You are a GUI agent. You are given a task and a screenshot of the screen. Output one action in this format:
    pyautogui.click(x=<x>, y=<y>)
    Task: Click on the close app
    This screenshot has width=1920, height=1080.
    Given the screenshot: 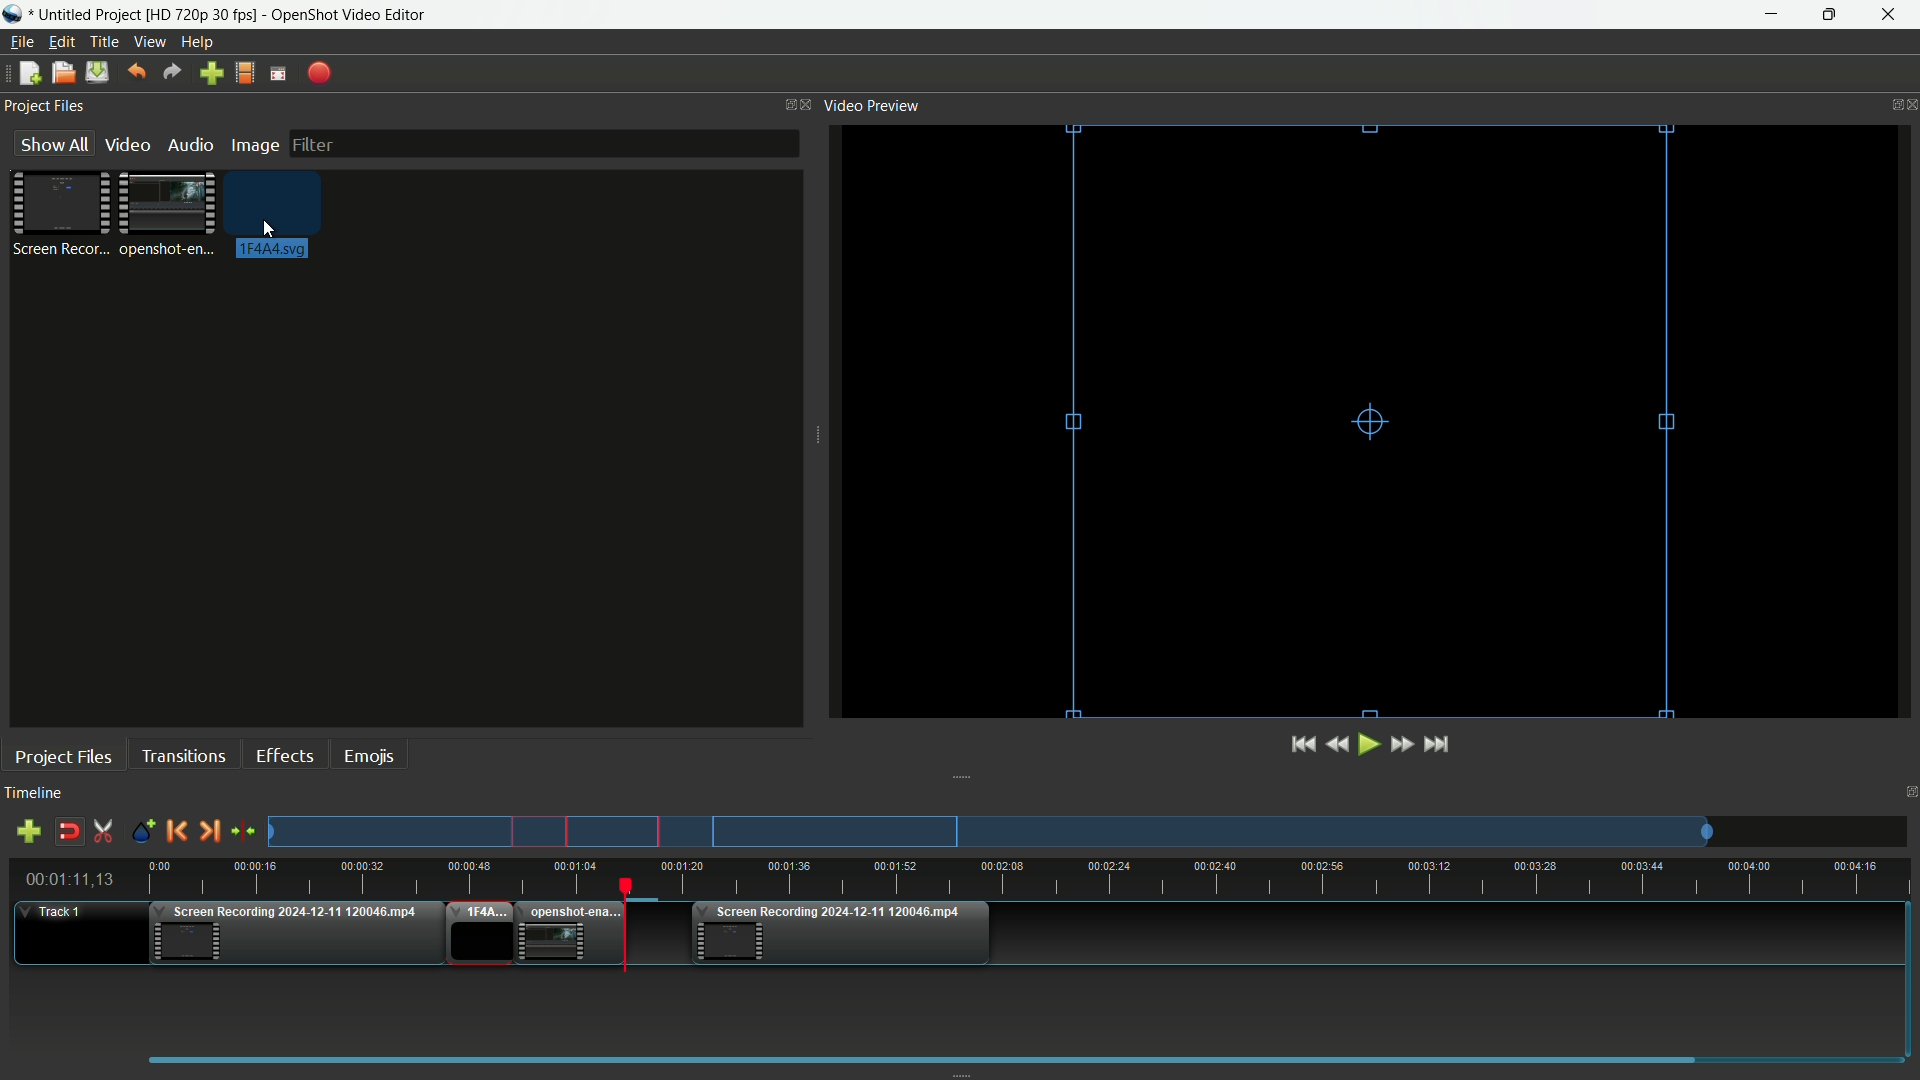 What is the action you would take?
    pyautogui.click(x=1889, y=15)
    